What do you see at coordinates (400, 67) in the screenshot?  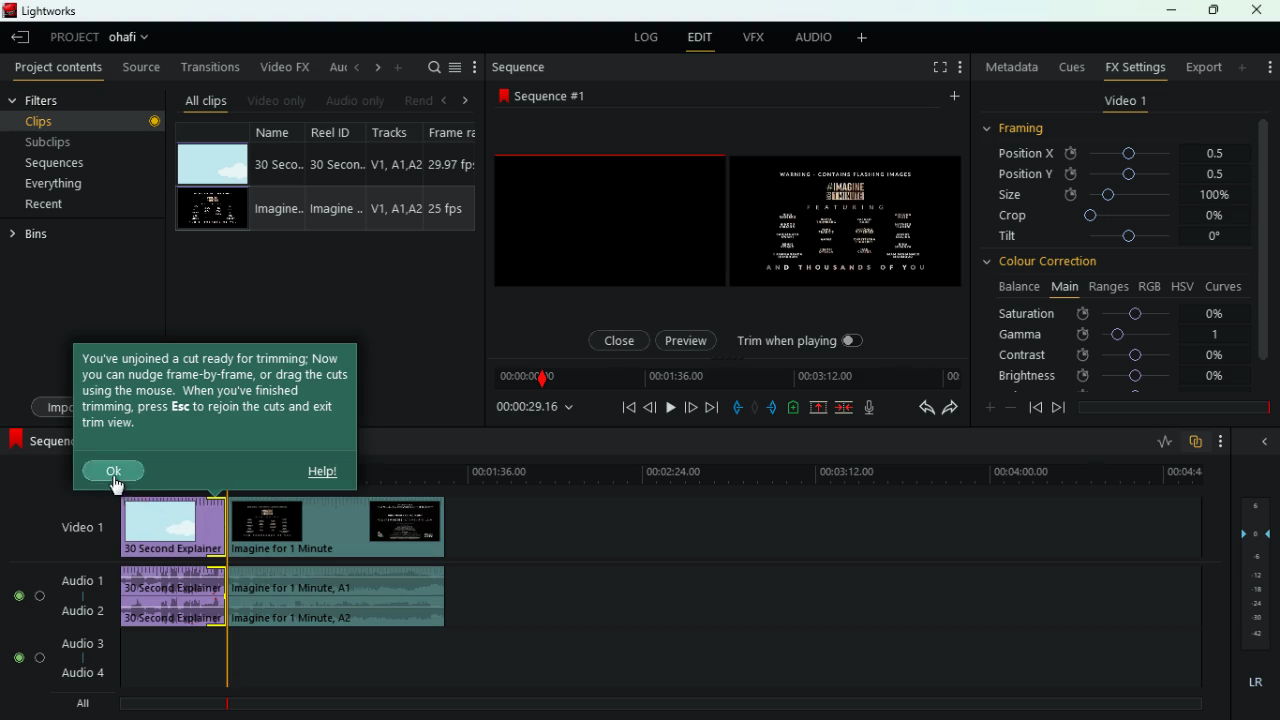 I see `more` at bounding box center [400, 67].